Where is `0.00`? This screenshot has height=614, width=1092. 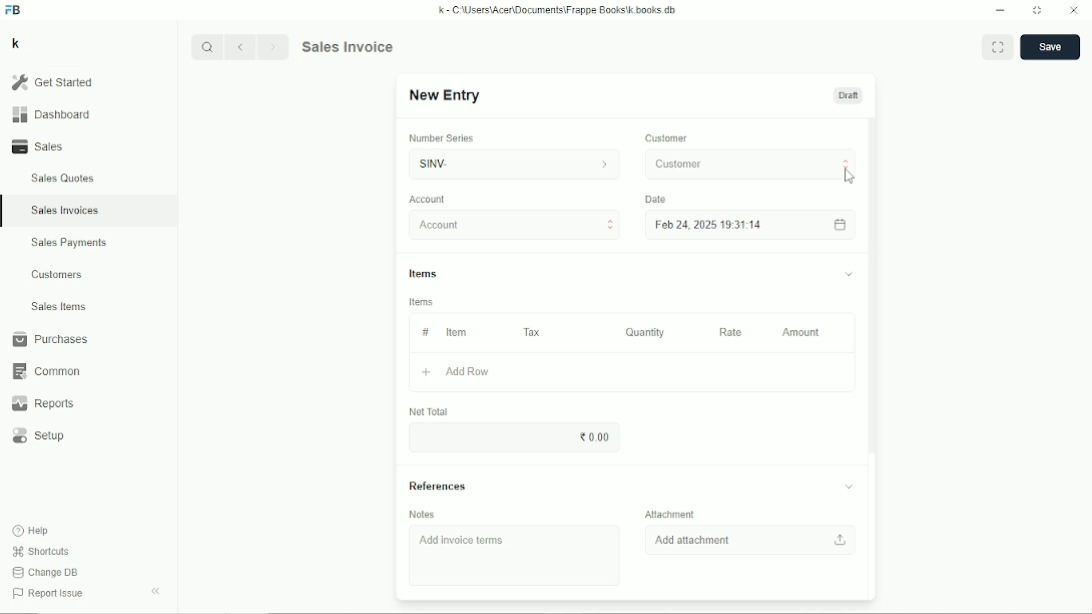
0.00 is located at coordinates (596, 436).